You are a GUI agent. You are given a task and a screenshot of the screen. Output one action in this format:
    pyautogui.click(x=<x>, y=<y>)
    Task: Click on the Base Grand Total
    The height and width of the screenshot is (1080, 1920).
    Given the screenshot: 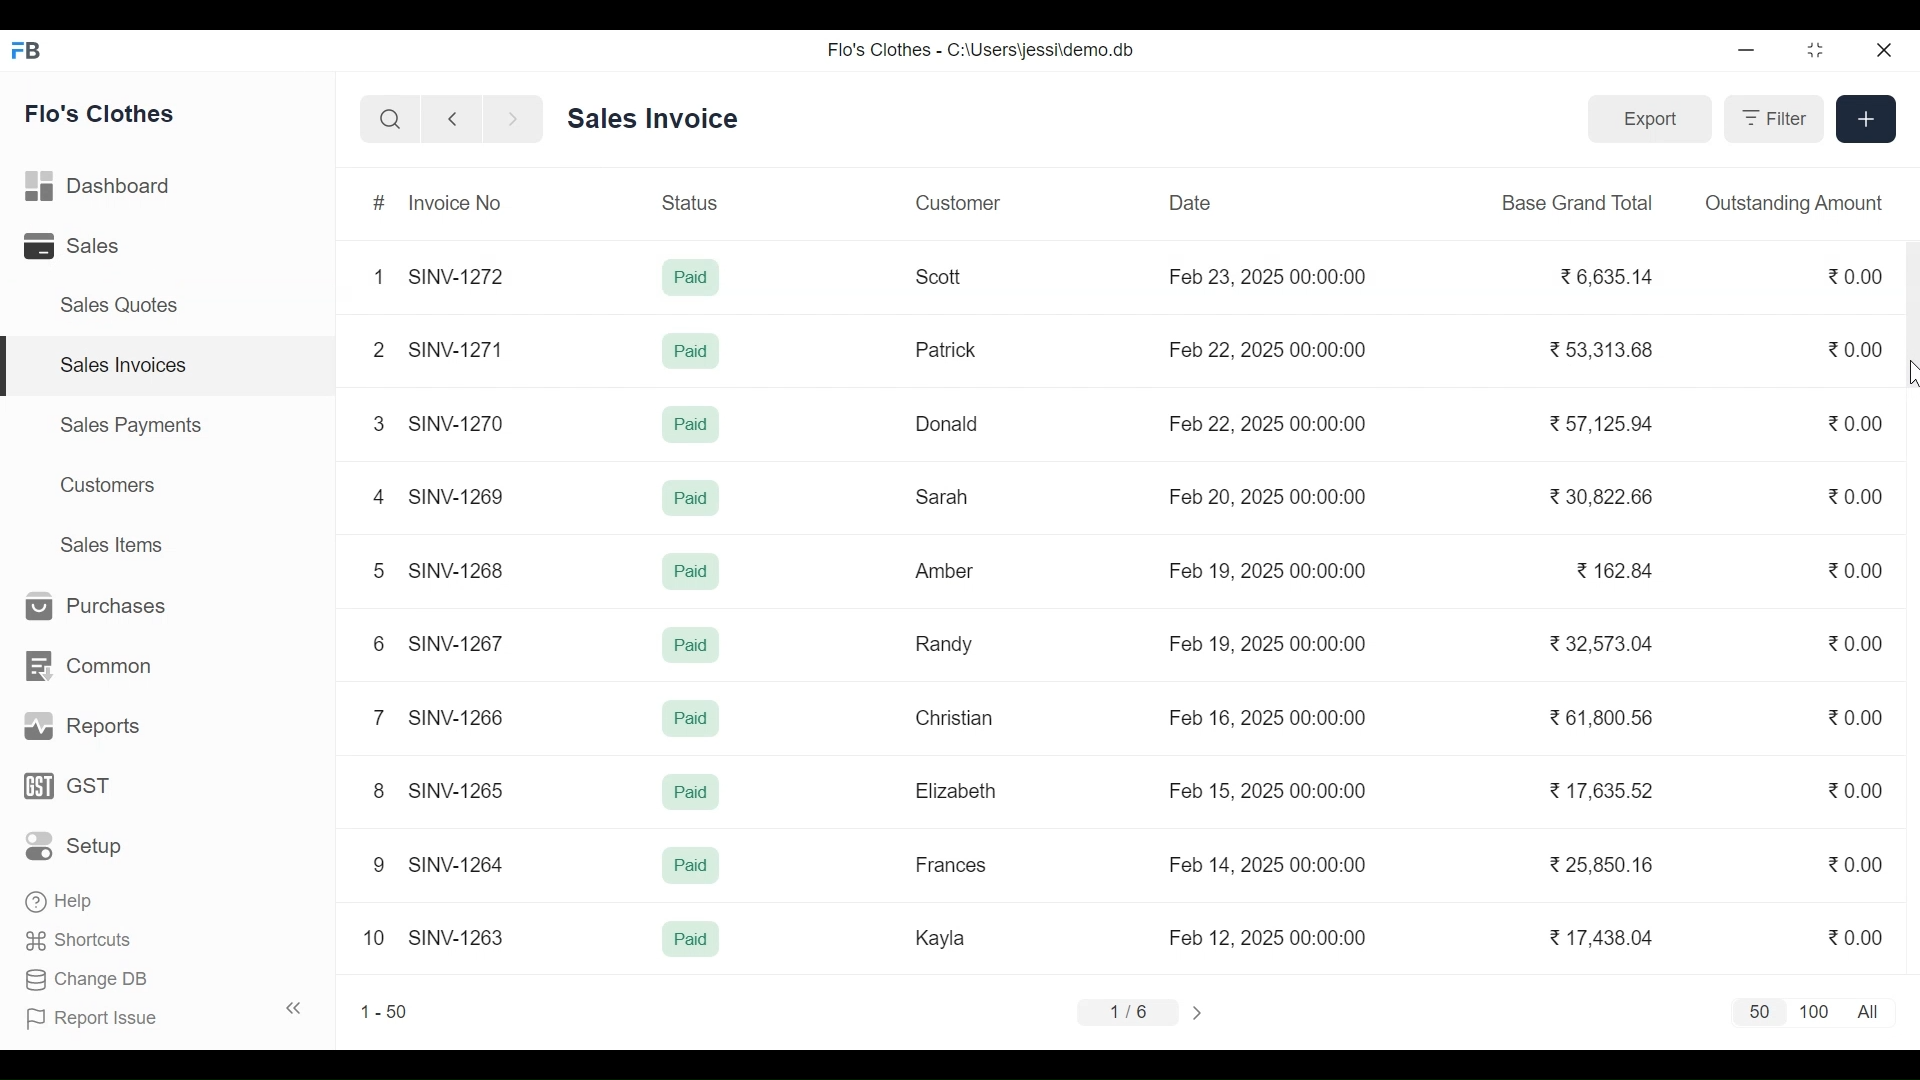 What is the action you would take?
    pyautogui.click(x=1580, y=201)
    